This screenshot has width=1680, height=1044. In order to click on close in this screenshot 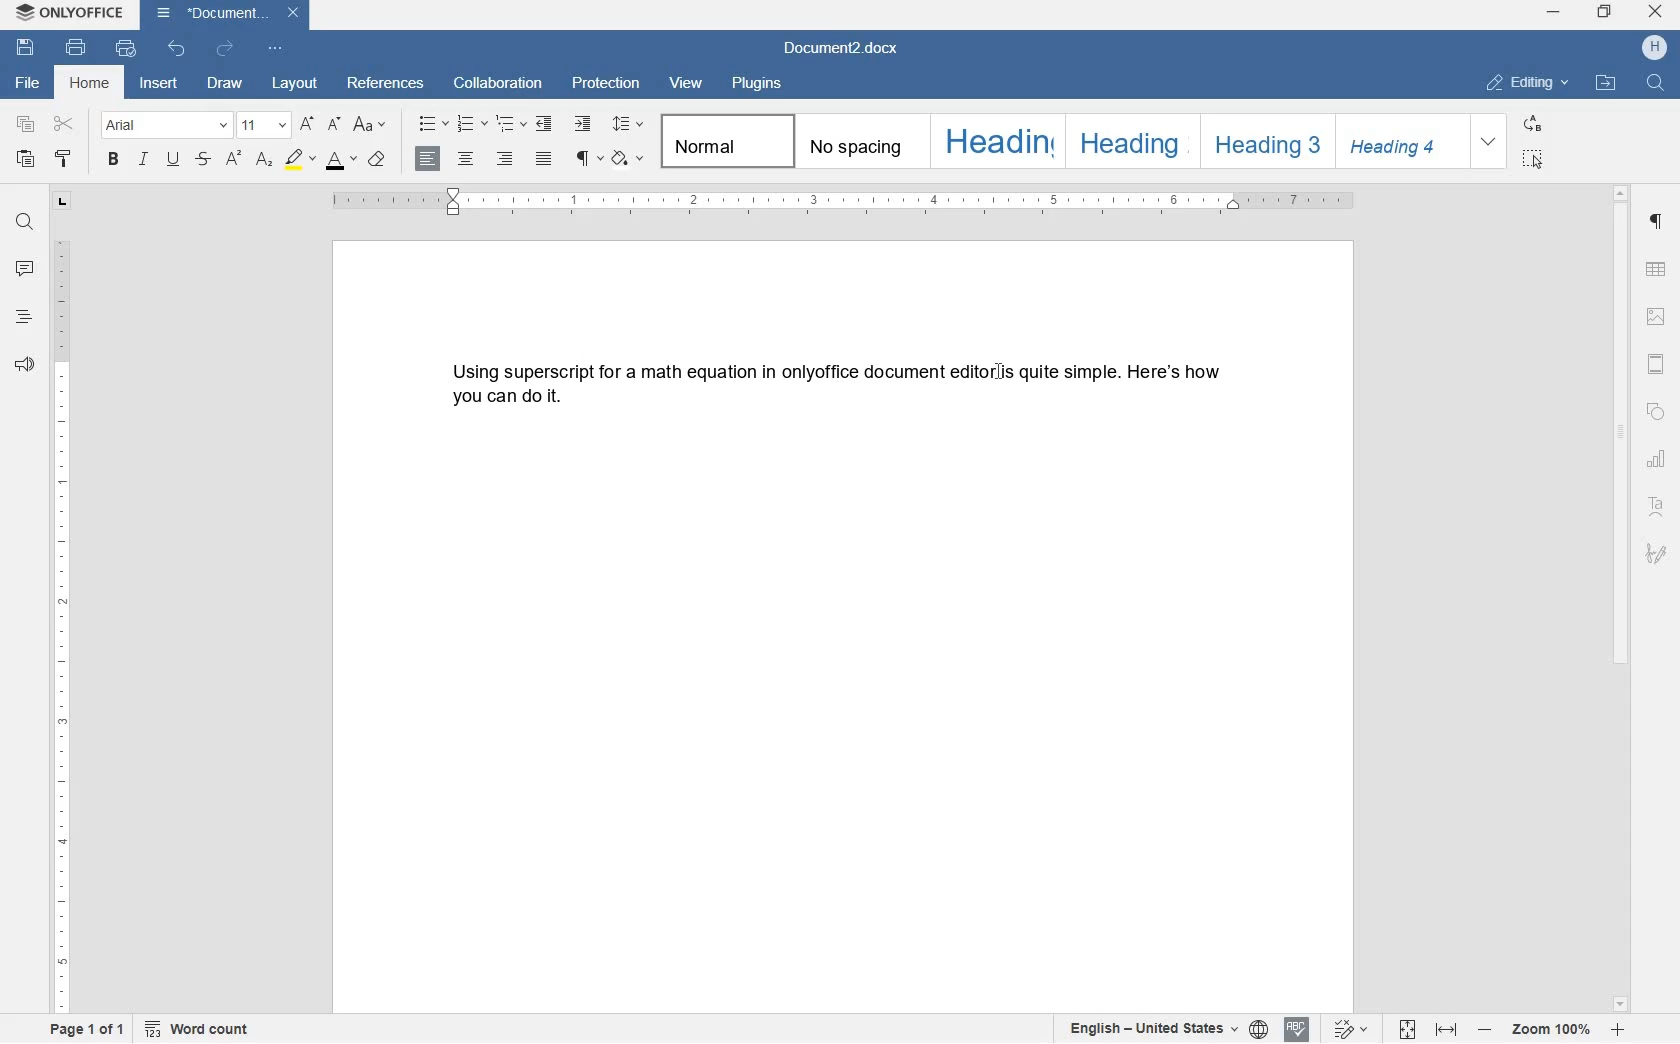, I will do `click(1655, 12)`.